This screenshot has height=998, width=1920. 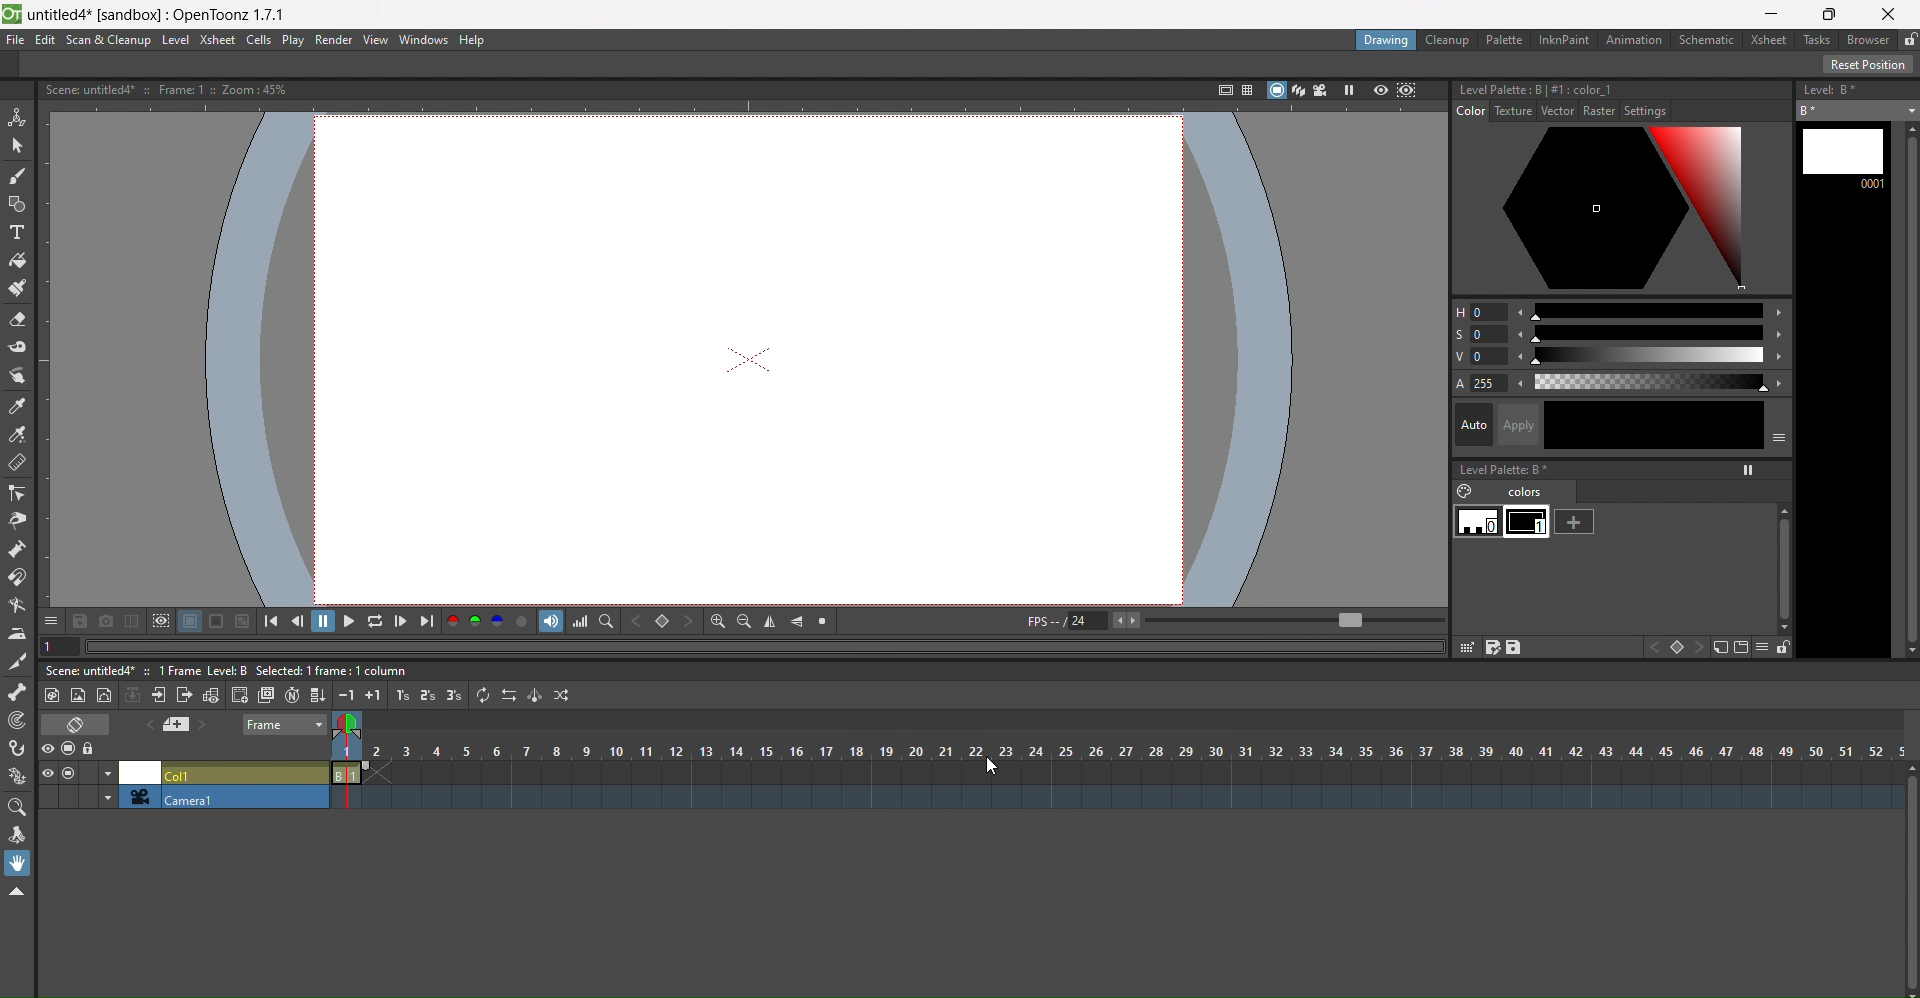 I want to click on duplicate drawing, so click(x=265, y=696).